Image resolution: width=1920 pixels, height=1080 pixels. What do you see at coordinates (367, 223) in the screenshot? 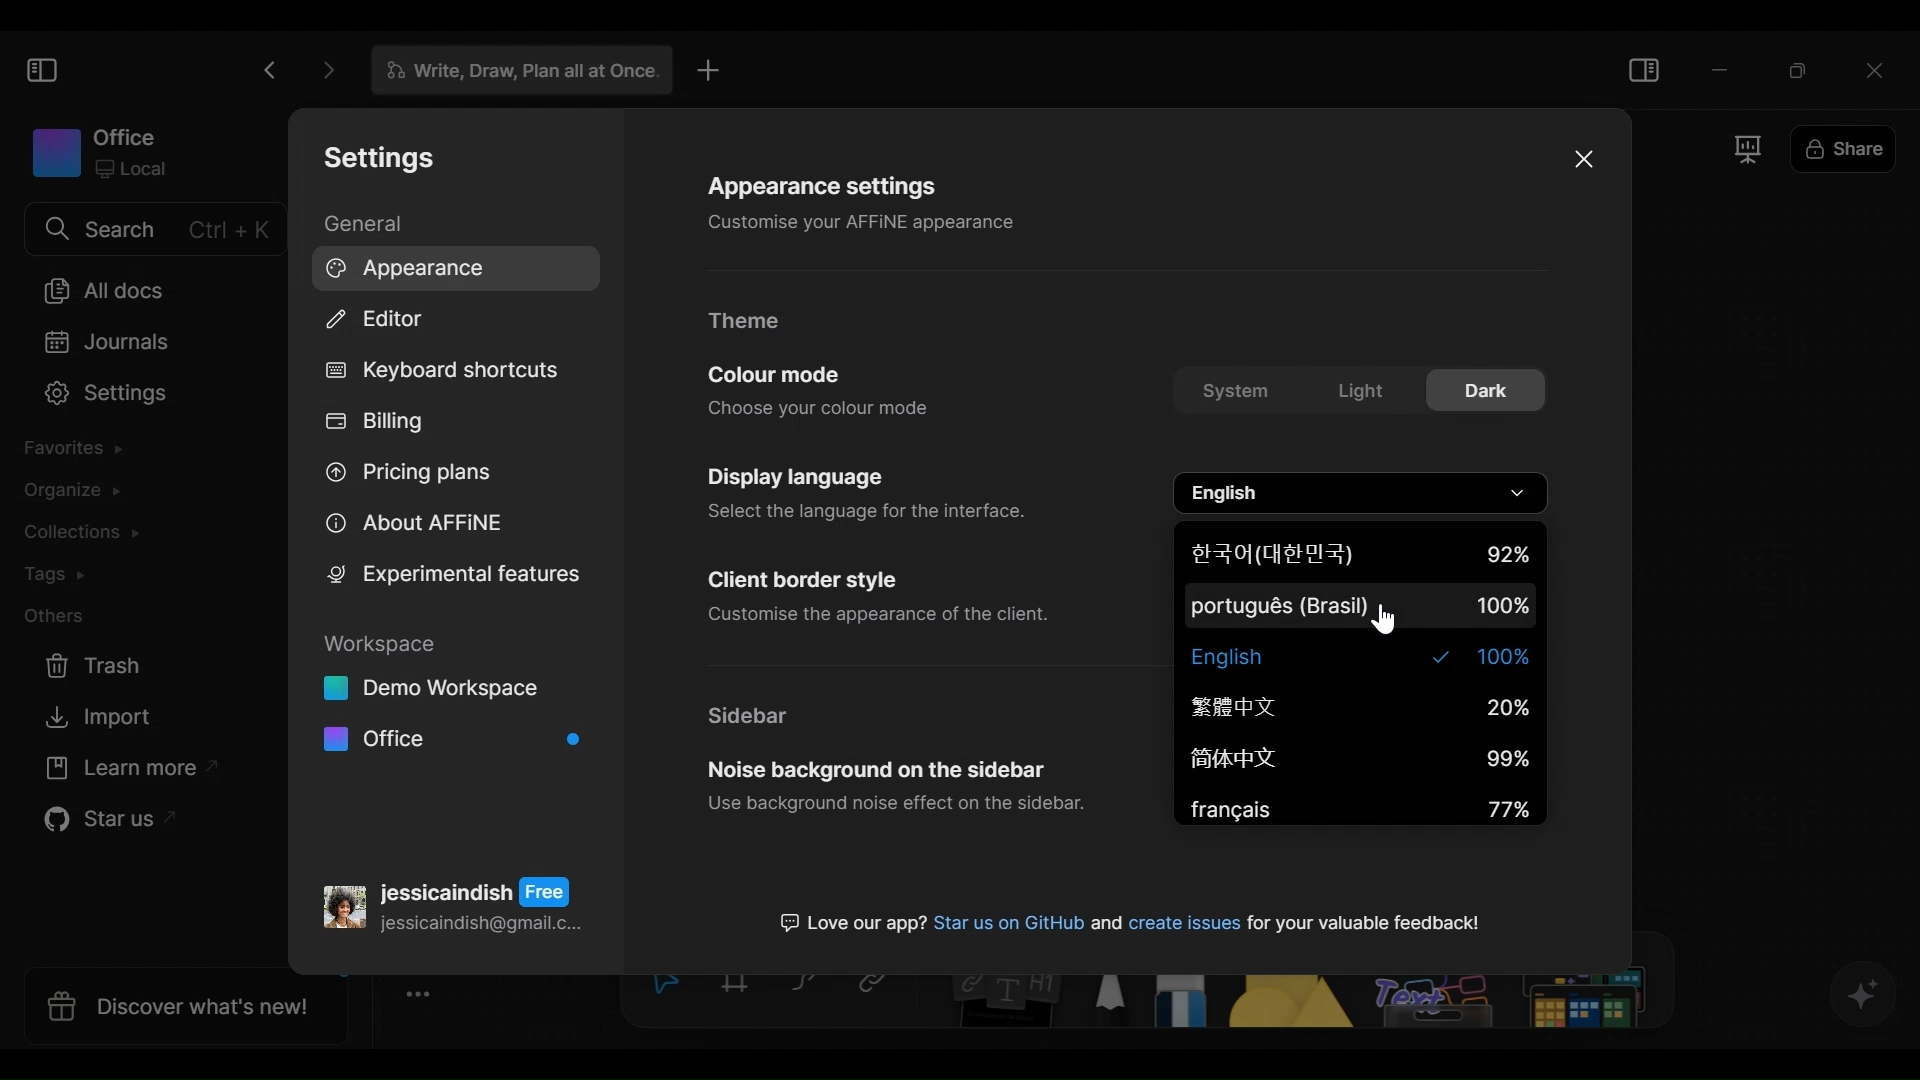
I see `General` at bounding box center [367, 223].